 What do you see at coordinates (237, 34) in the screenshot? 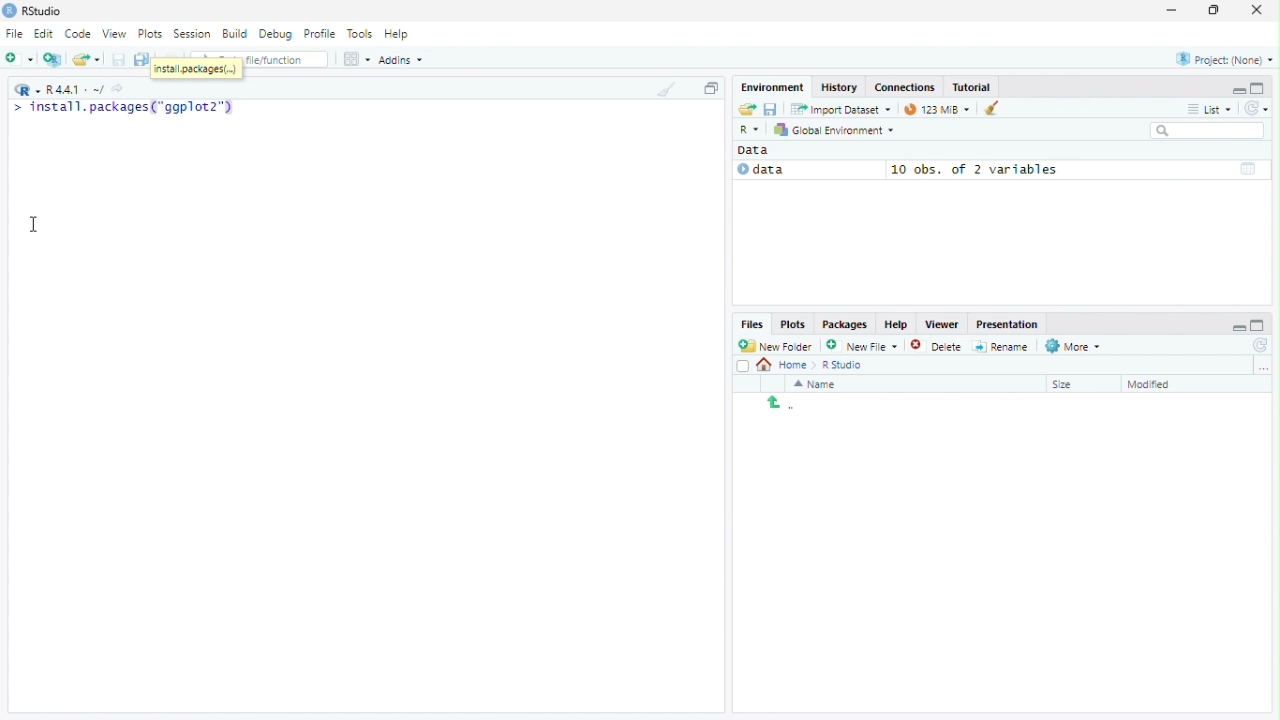
I see `Build` at bounding box center [237, 34].